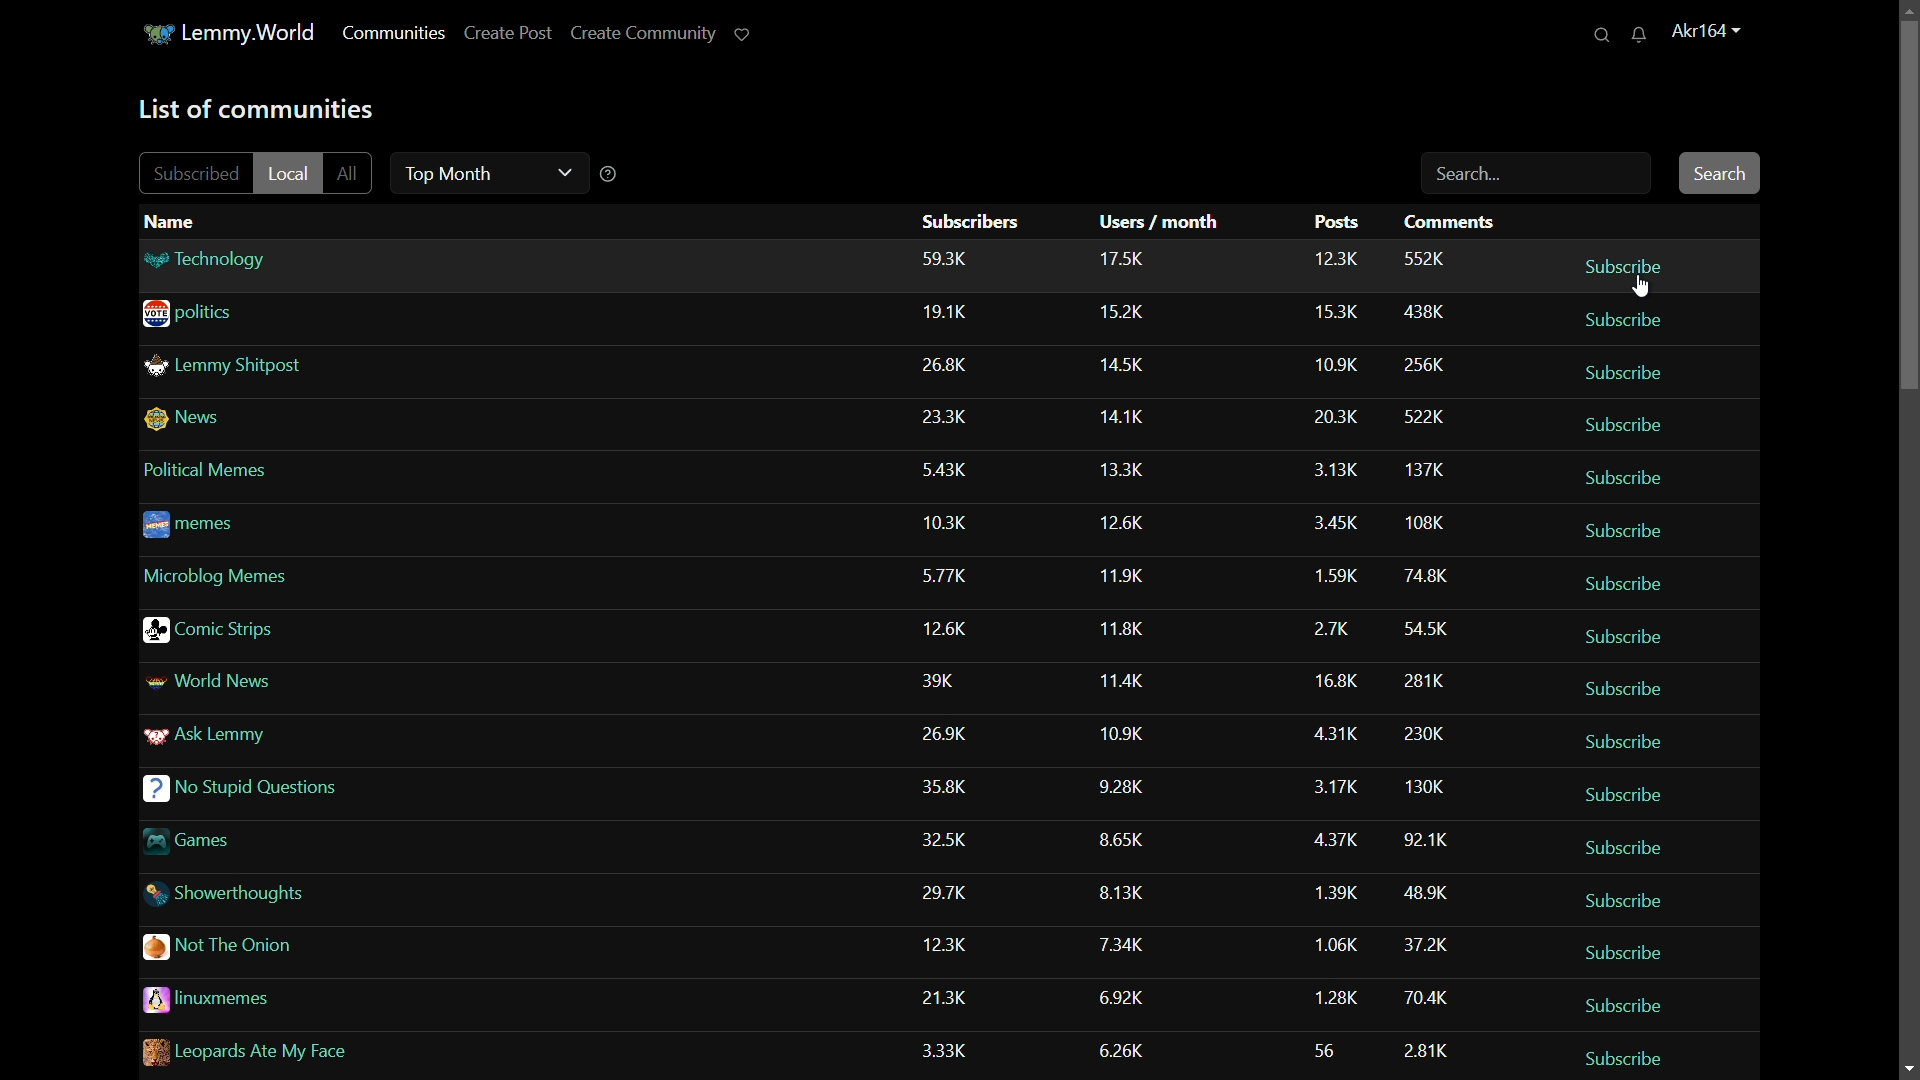 This screenshot has height=1080, width=1920. What do you see at coordinates (322, 630) in the screenshot?
I see `communities name` at bounding box center [322, 630].